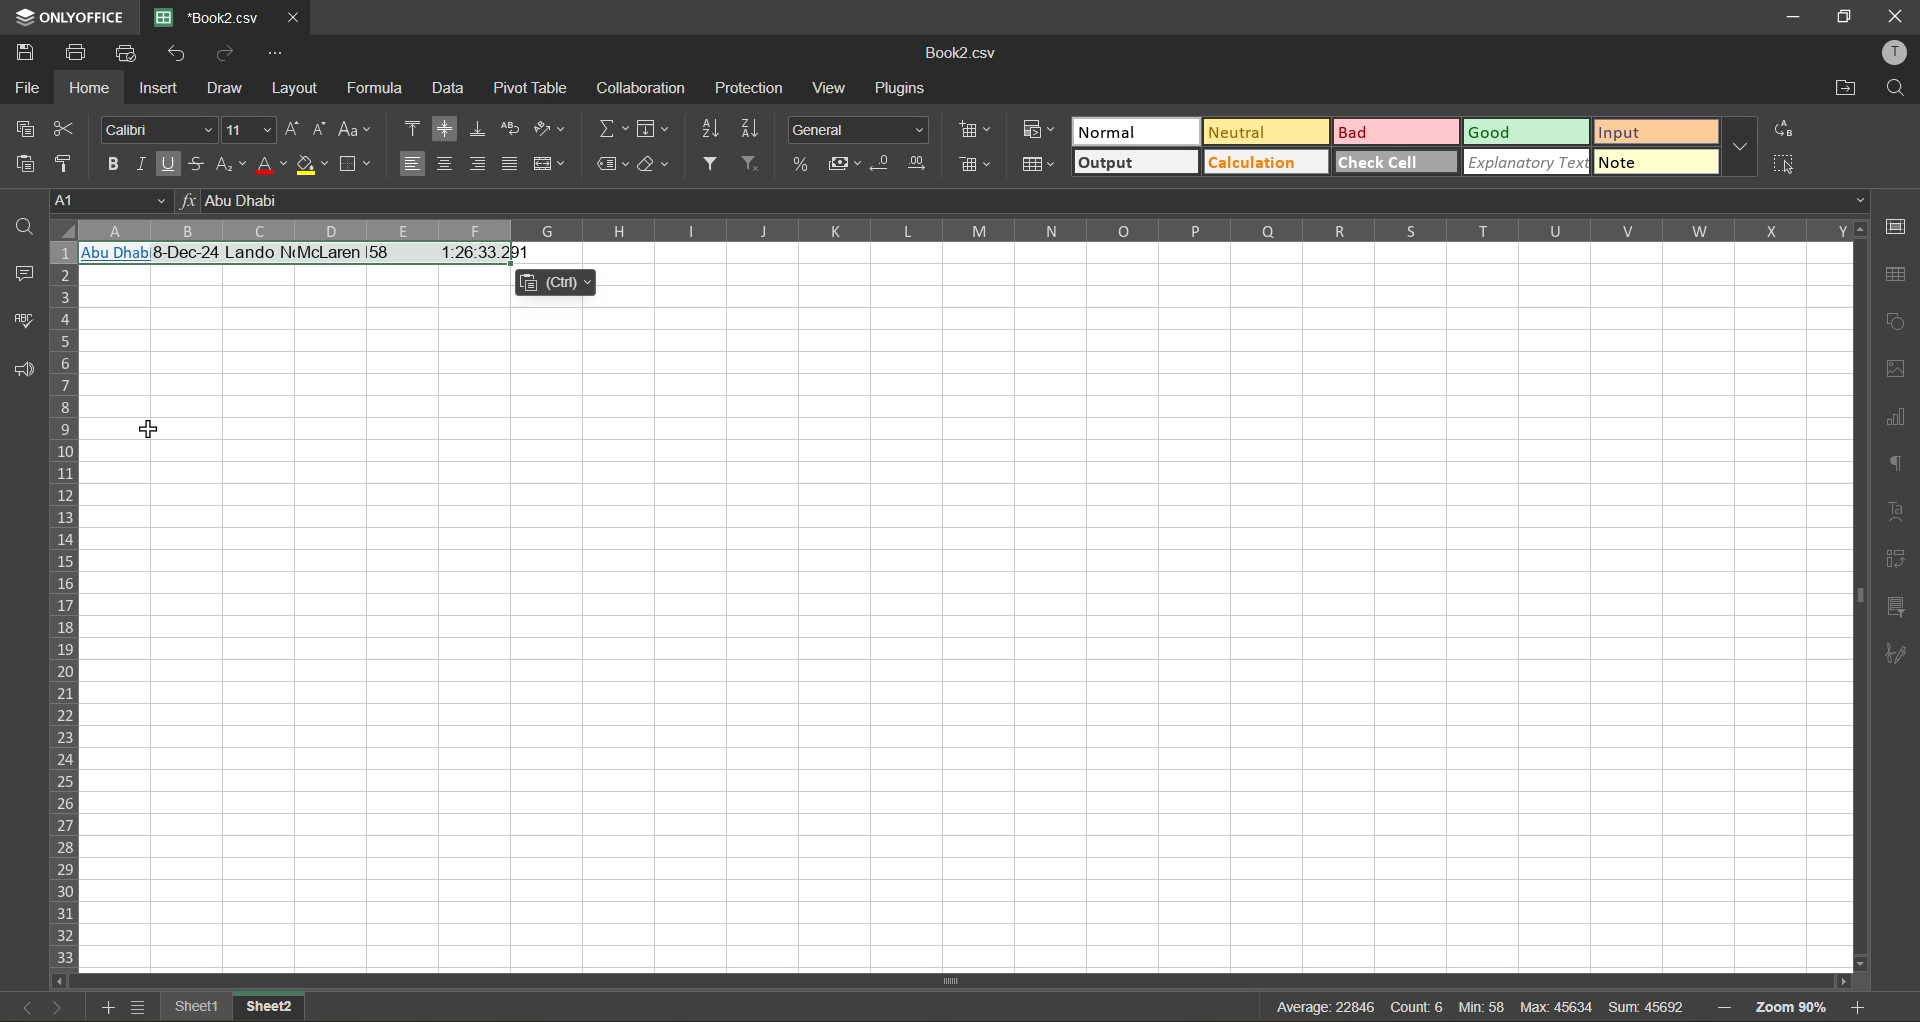 This screenshot has width=1920, height=1022. I want to click on normal, so click(1134, 133).